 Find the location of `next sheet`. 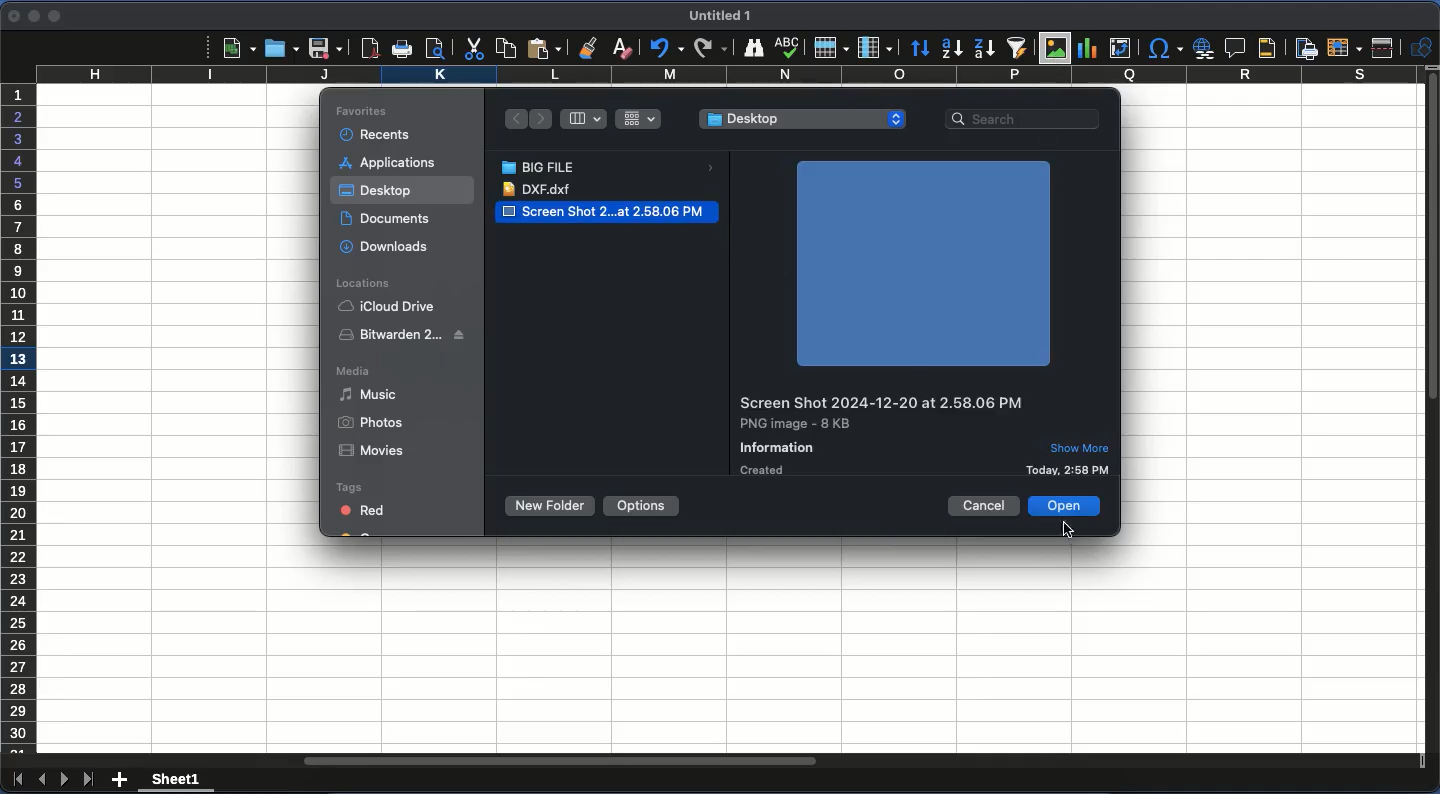

next sheet is located at coordinates (65, 779).